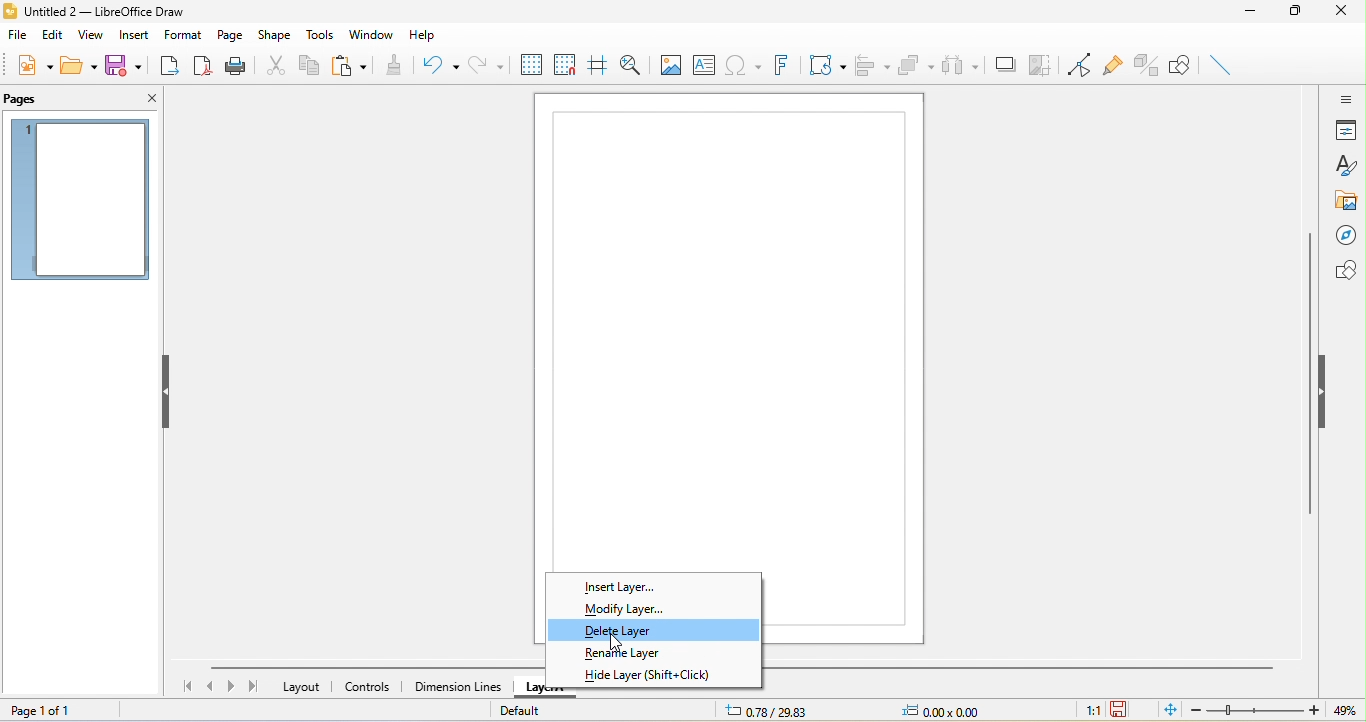 This screenshot has width=1366, height=722. Describe the element at coordinates (165, 65) in the screenshot. I see `export` at that location.